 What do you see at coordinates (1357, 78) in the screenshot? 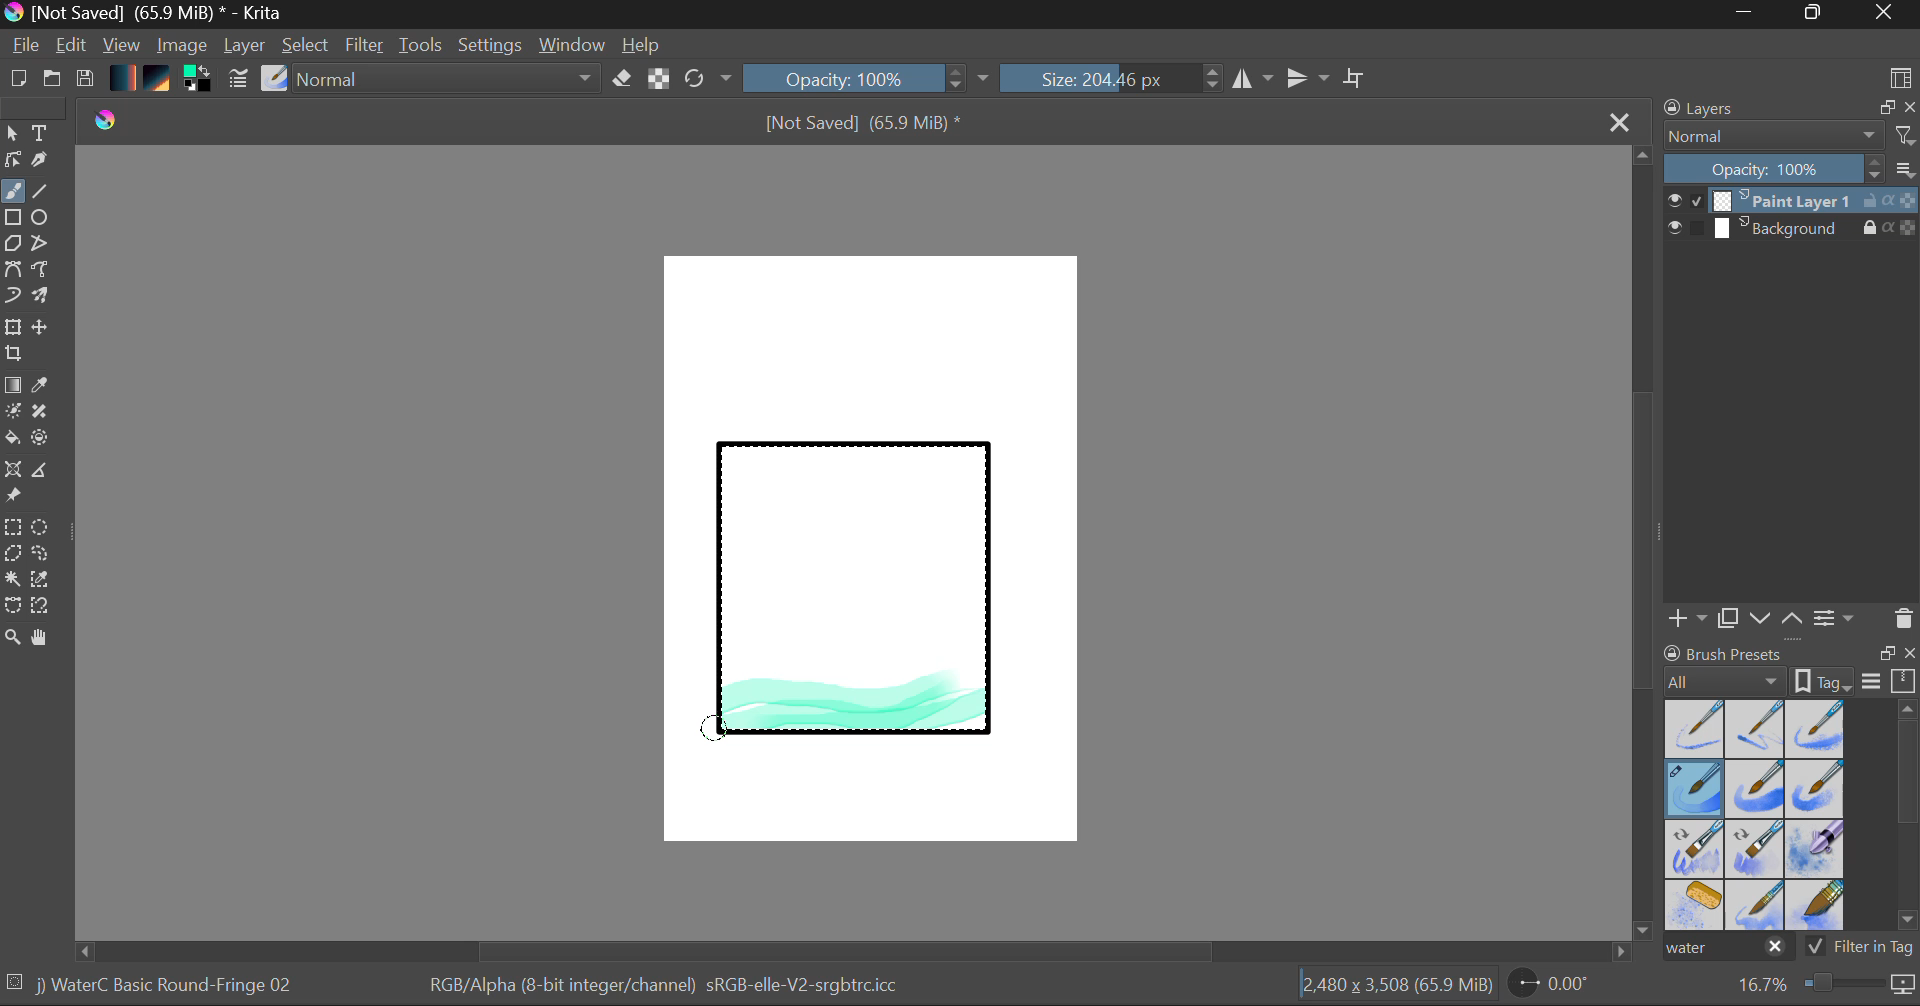
I see `Crop` at bounding box center [1357, 78].